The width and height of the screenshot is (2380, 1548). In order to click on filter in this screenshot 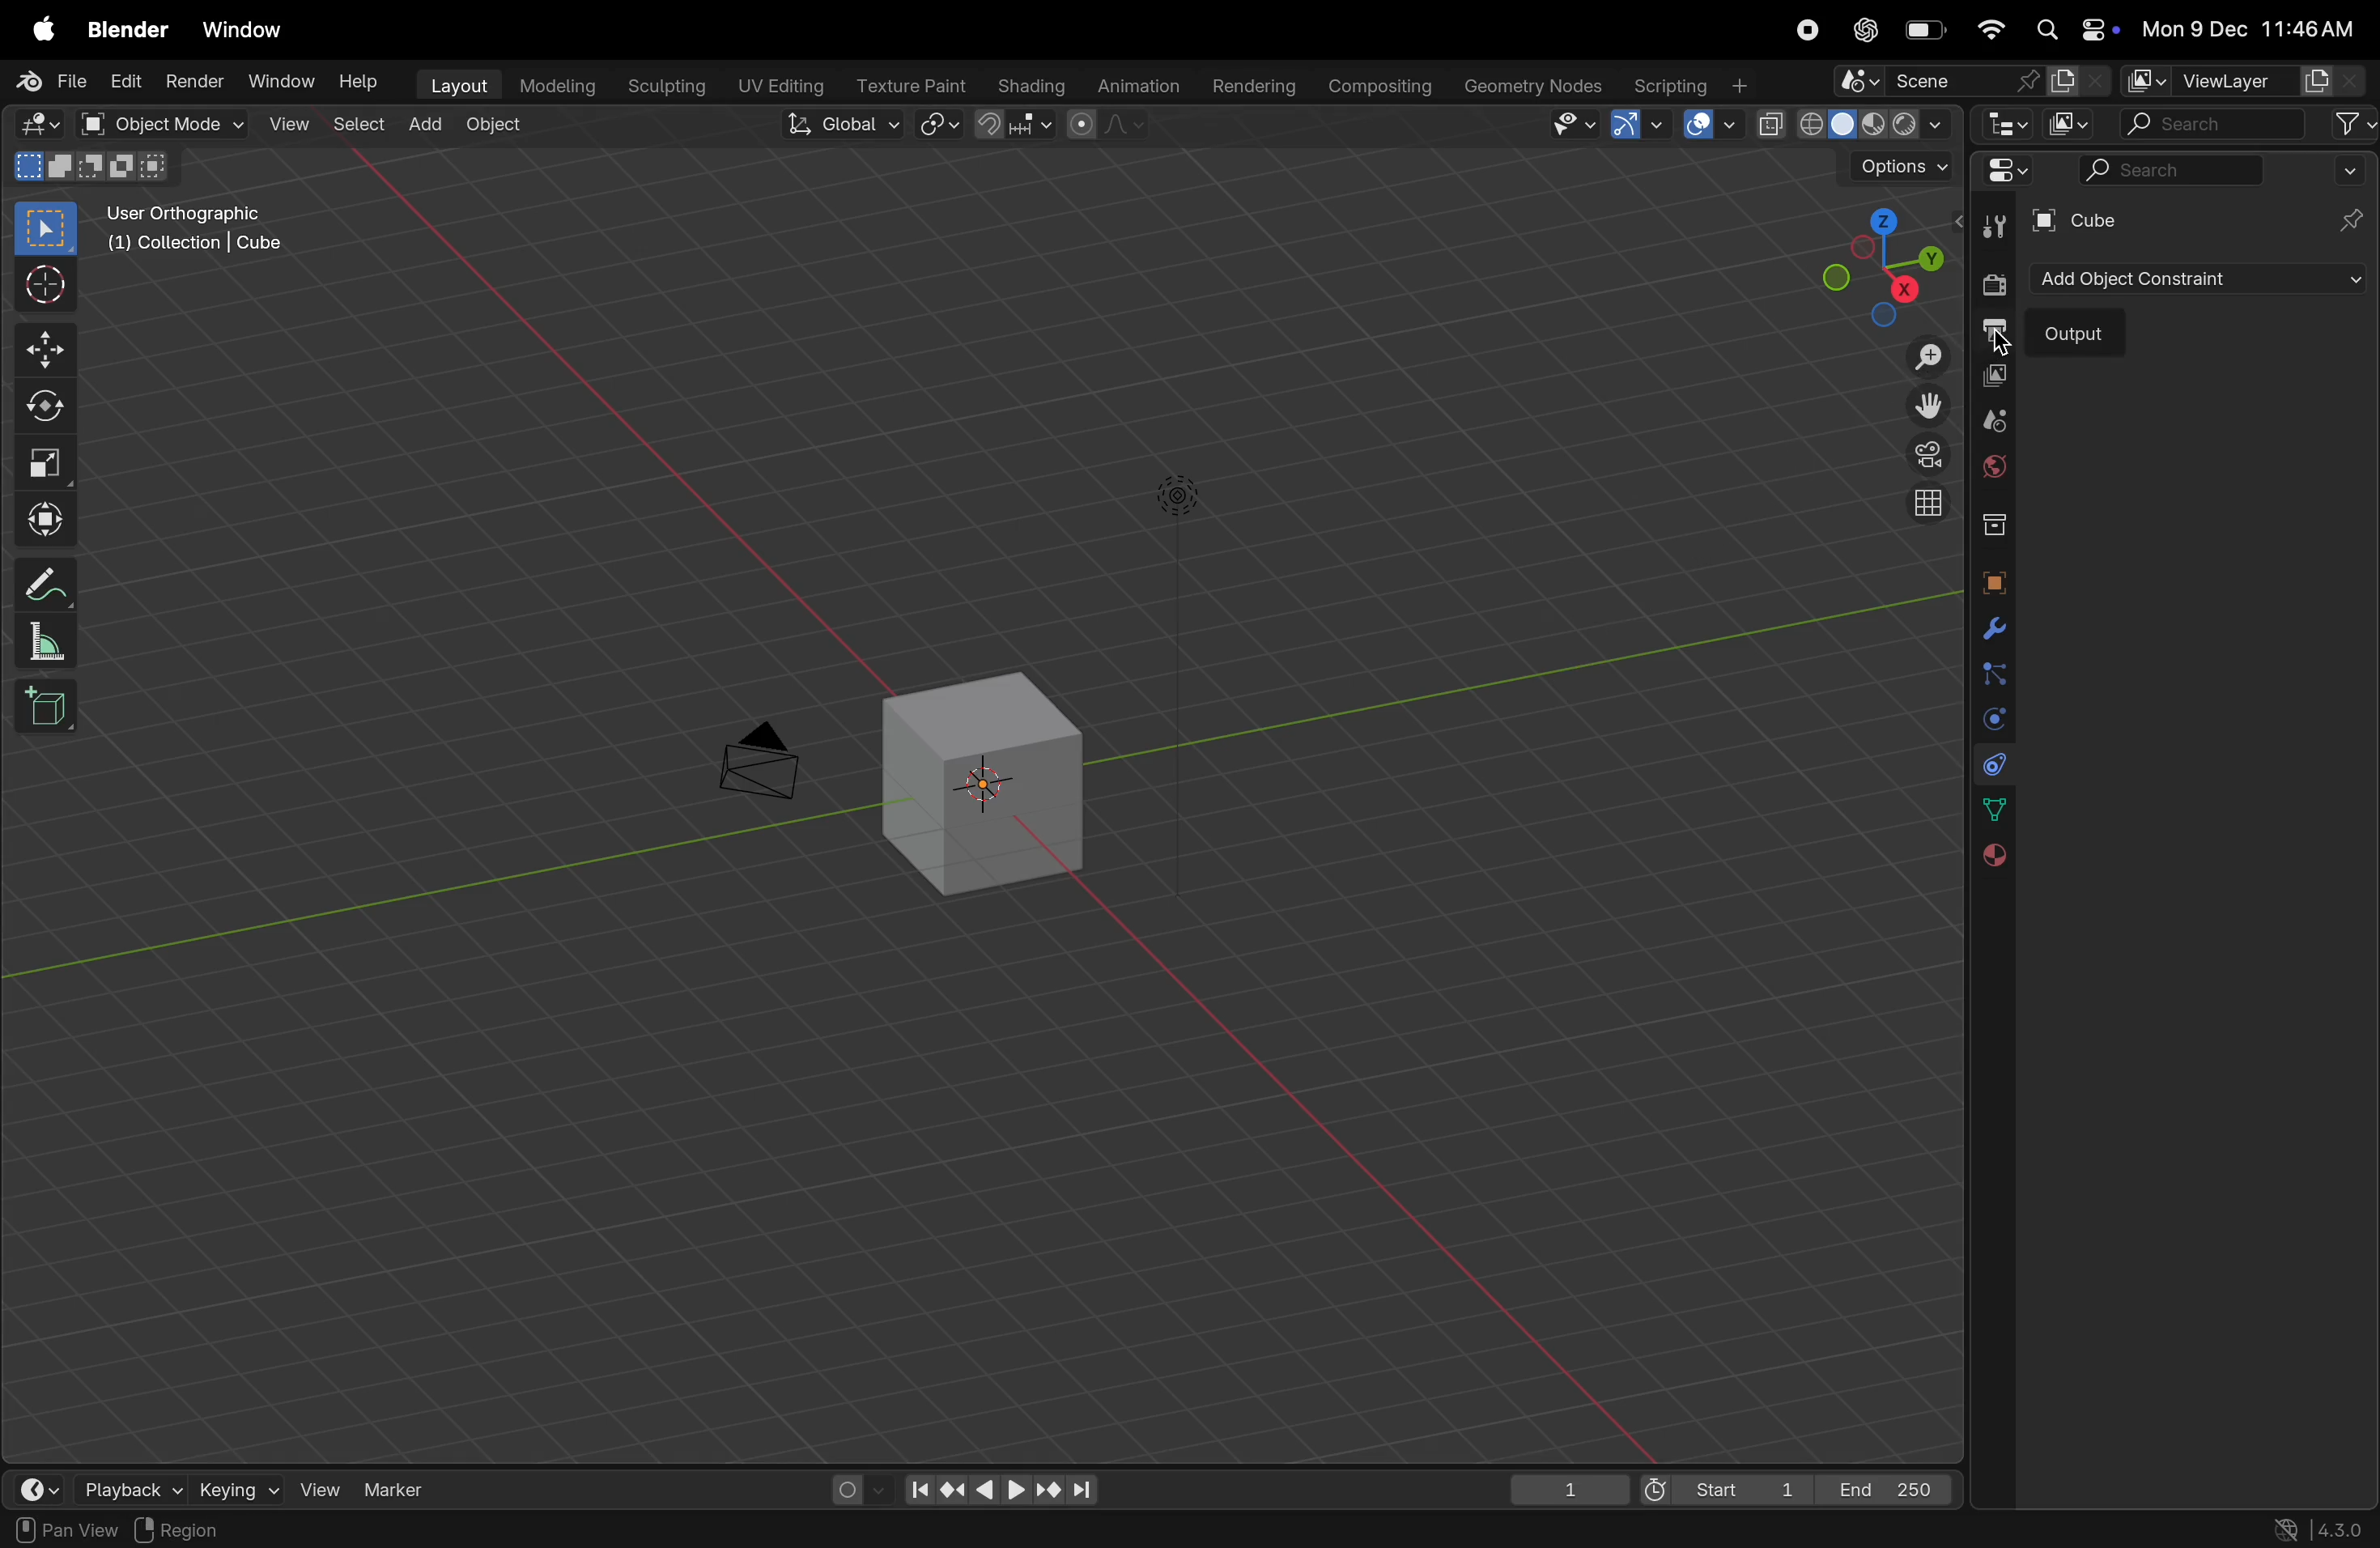, I will do `click(2355, 125)`.